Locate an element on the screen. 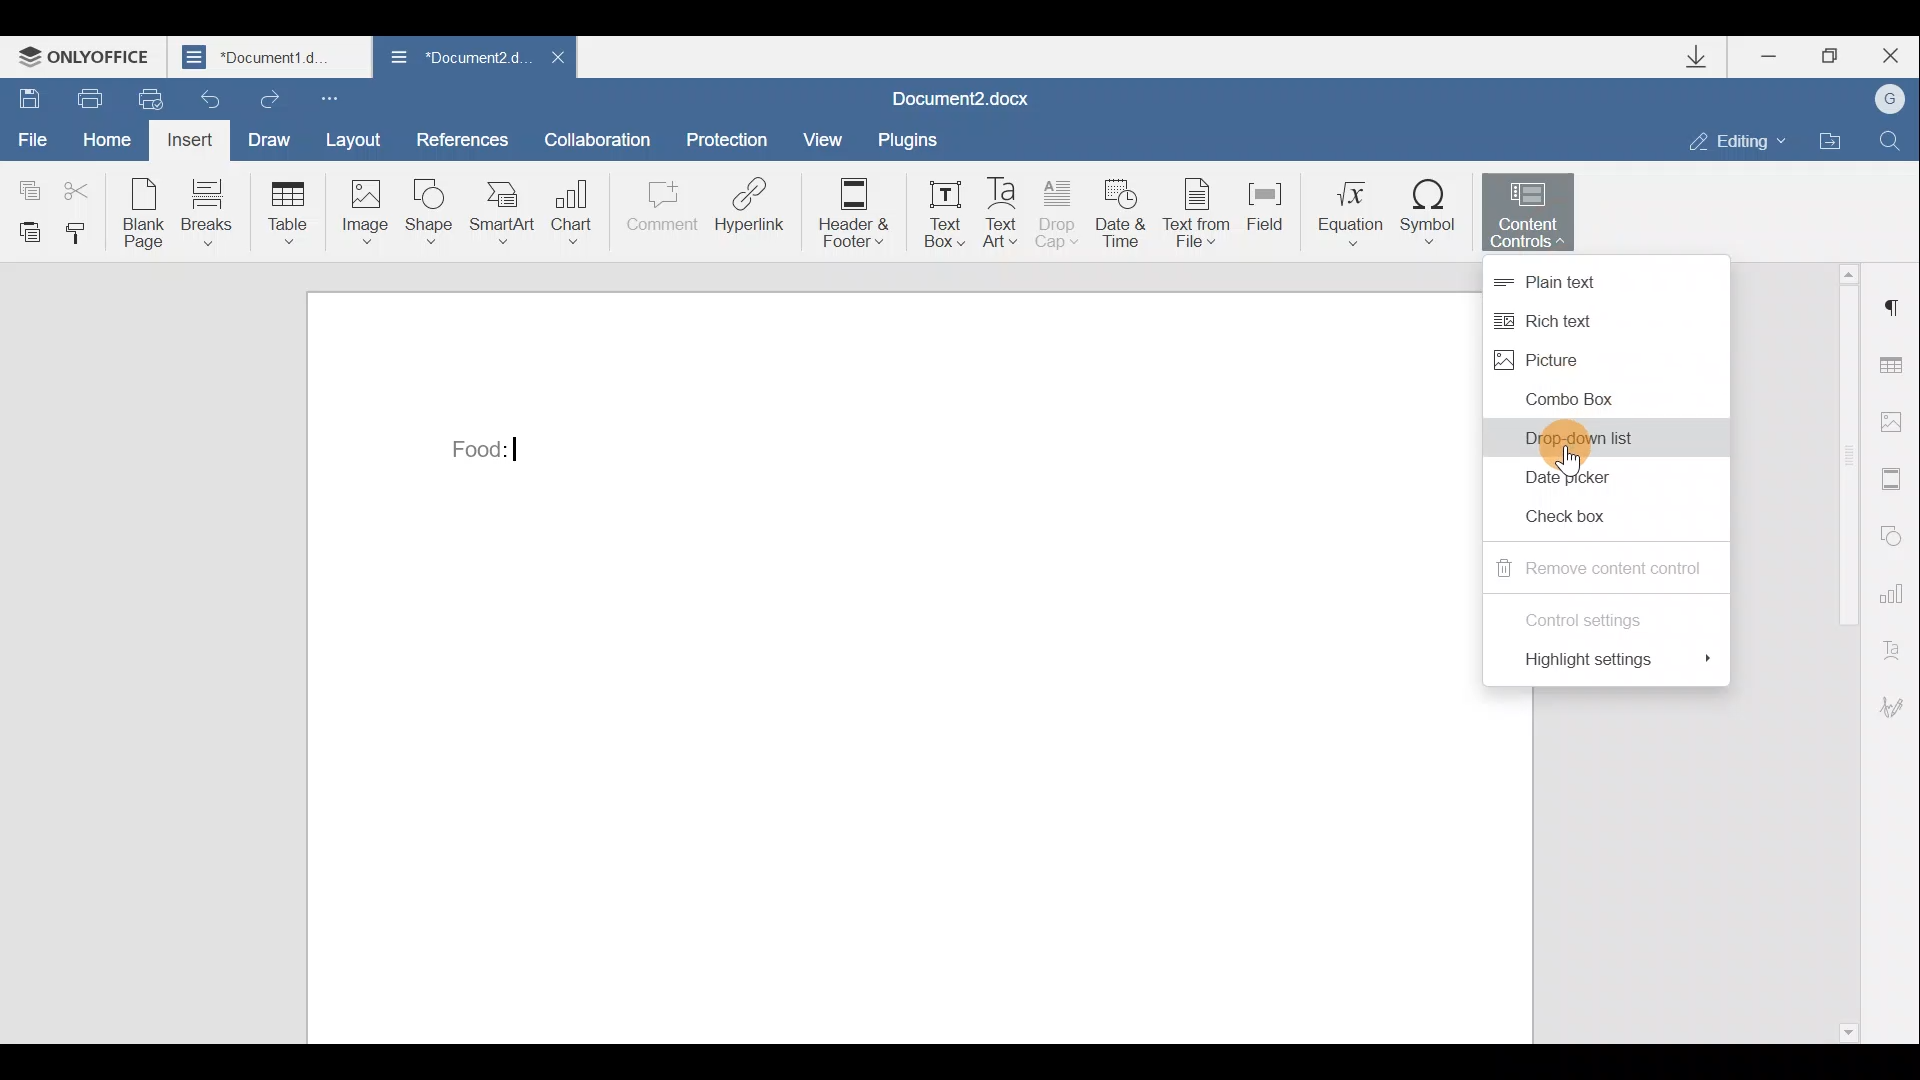 Image resolution: width=1920 pixels, height=1080 pixels. Field is located at coordinates (1274, 219).